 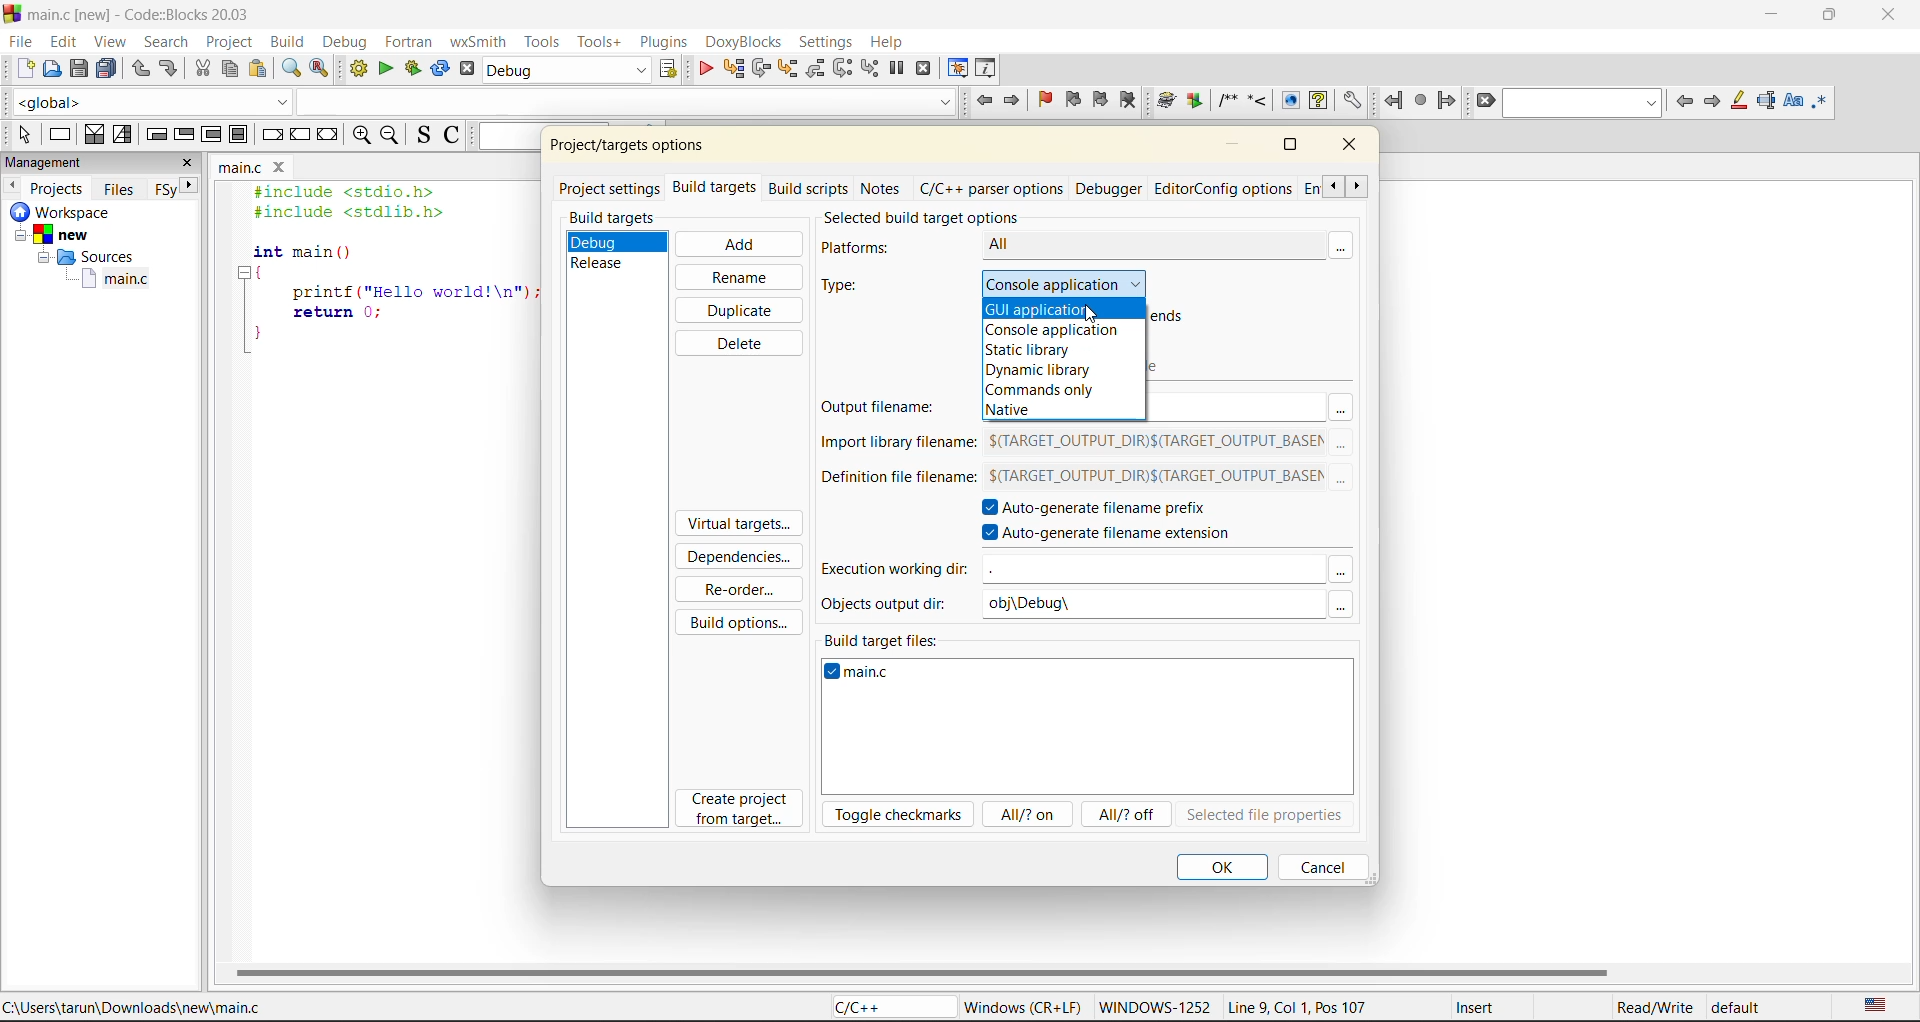 What do you see at coordinates (898, 69) in the screenshot?
I see `break debugger` at bounding box center [898, 69].